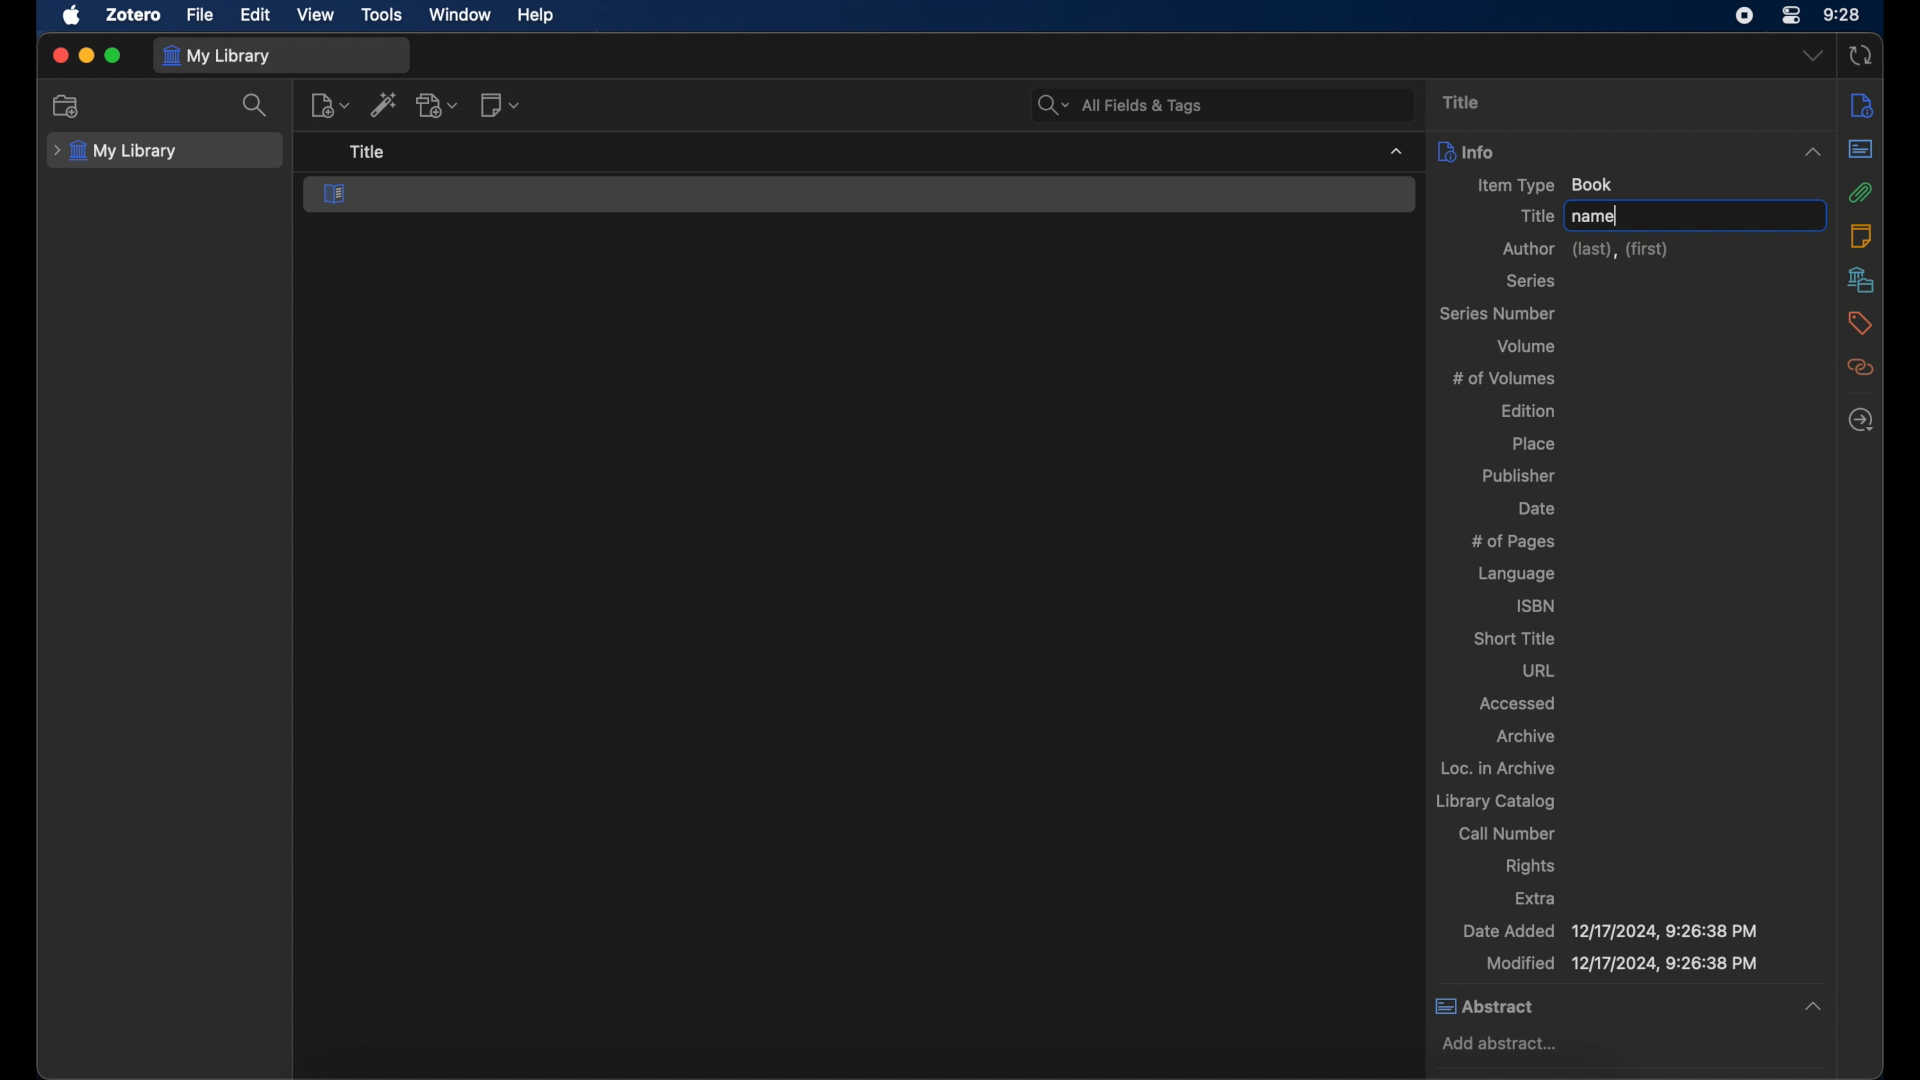  Describe the element at coordinates (1790, 16) in the screenshot. I see `control center` at that location.